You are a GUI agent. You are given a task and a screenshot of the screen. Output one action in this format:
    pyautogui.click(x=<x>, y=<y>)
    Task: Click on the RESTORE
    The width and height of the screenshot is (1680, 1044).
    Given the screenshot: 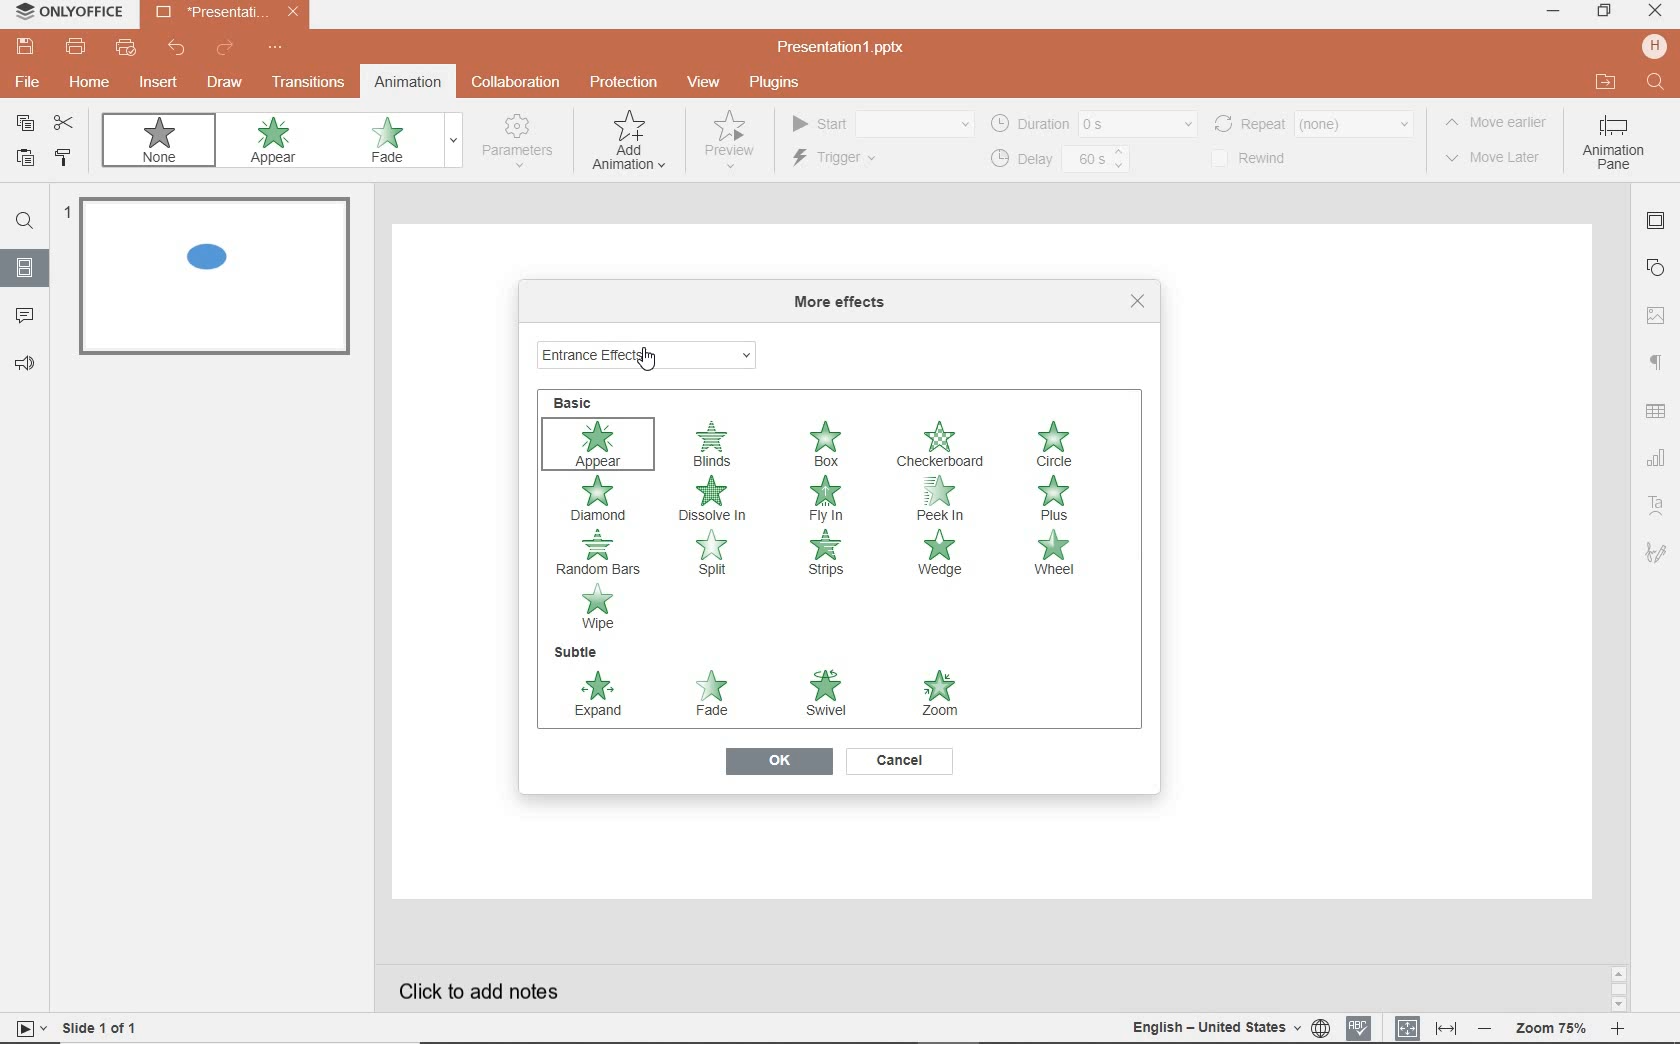 What is the action you would take?
    pyautogui.click(x=1604, y=12)
    